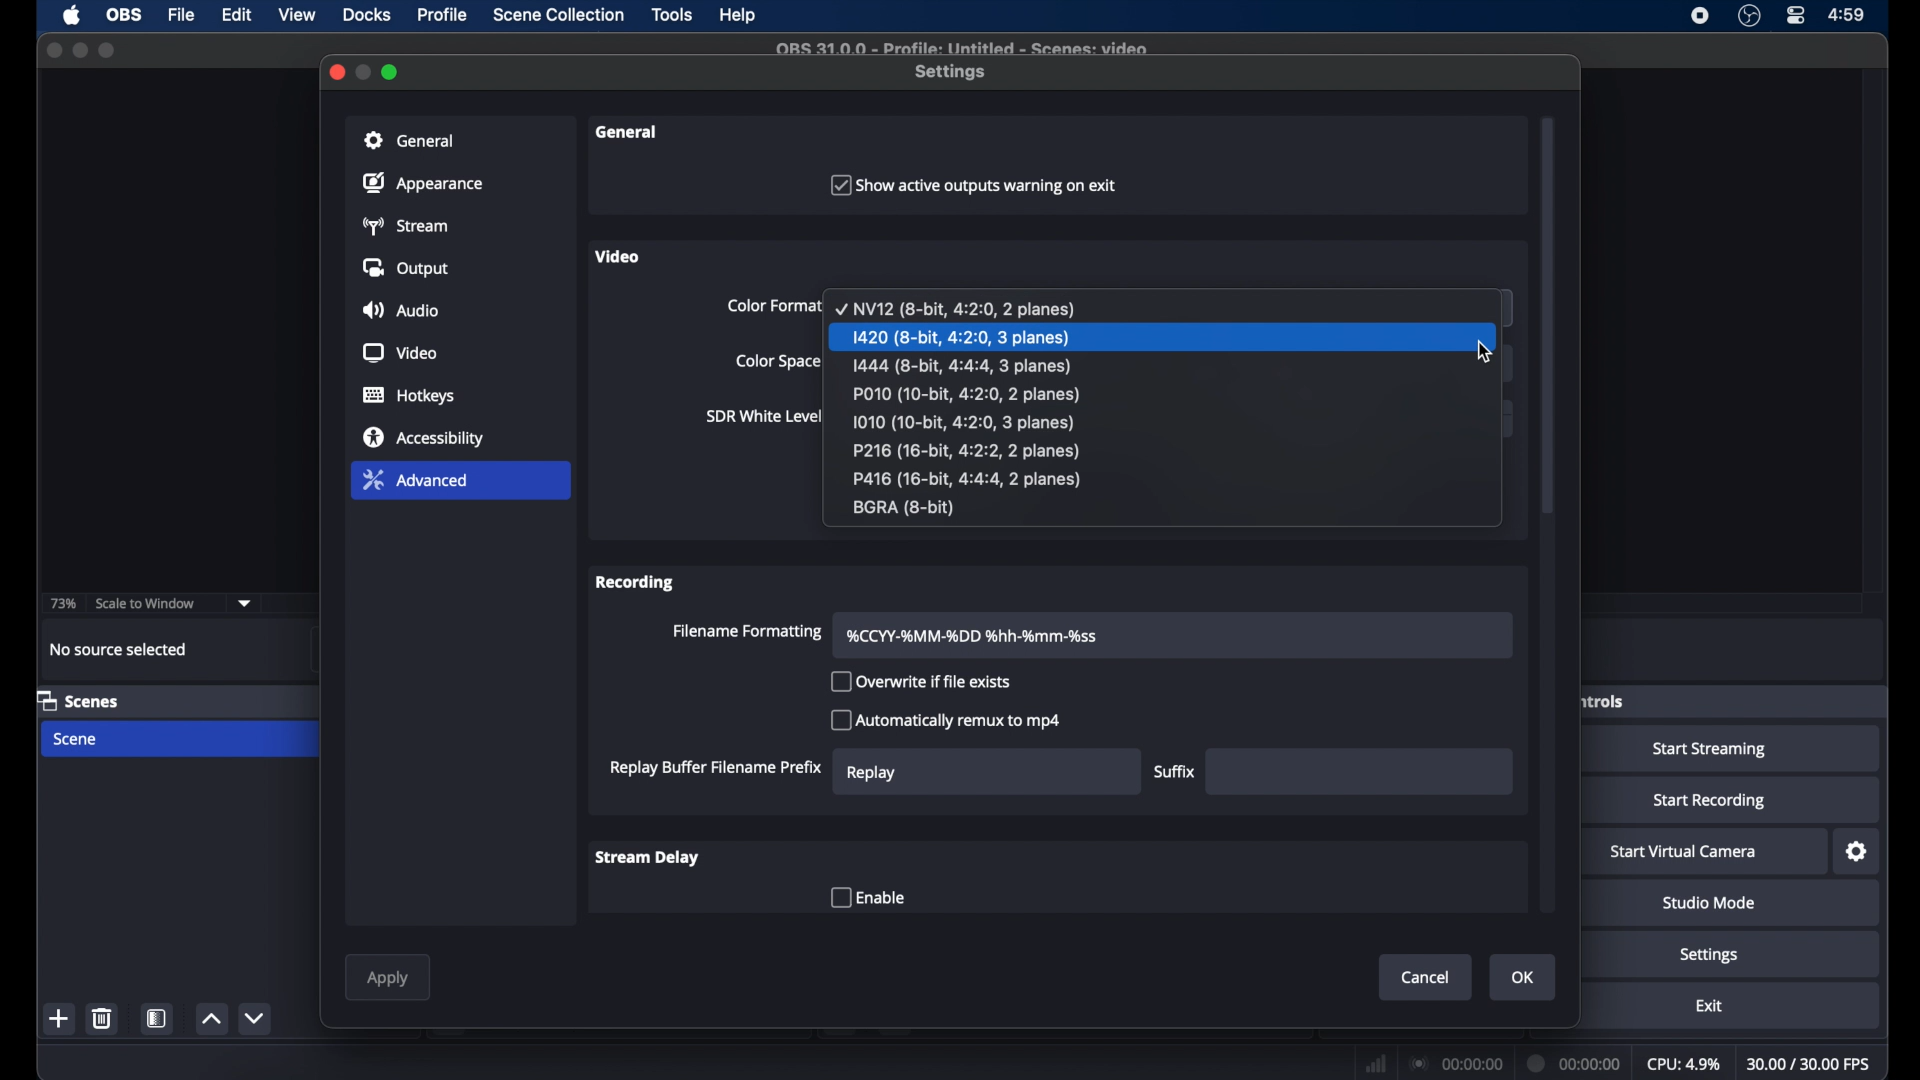  What do you see at coordinates (748, 631) in the screenshot?
I see `filename formatting` at bounding box center [748, 631].